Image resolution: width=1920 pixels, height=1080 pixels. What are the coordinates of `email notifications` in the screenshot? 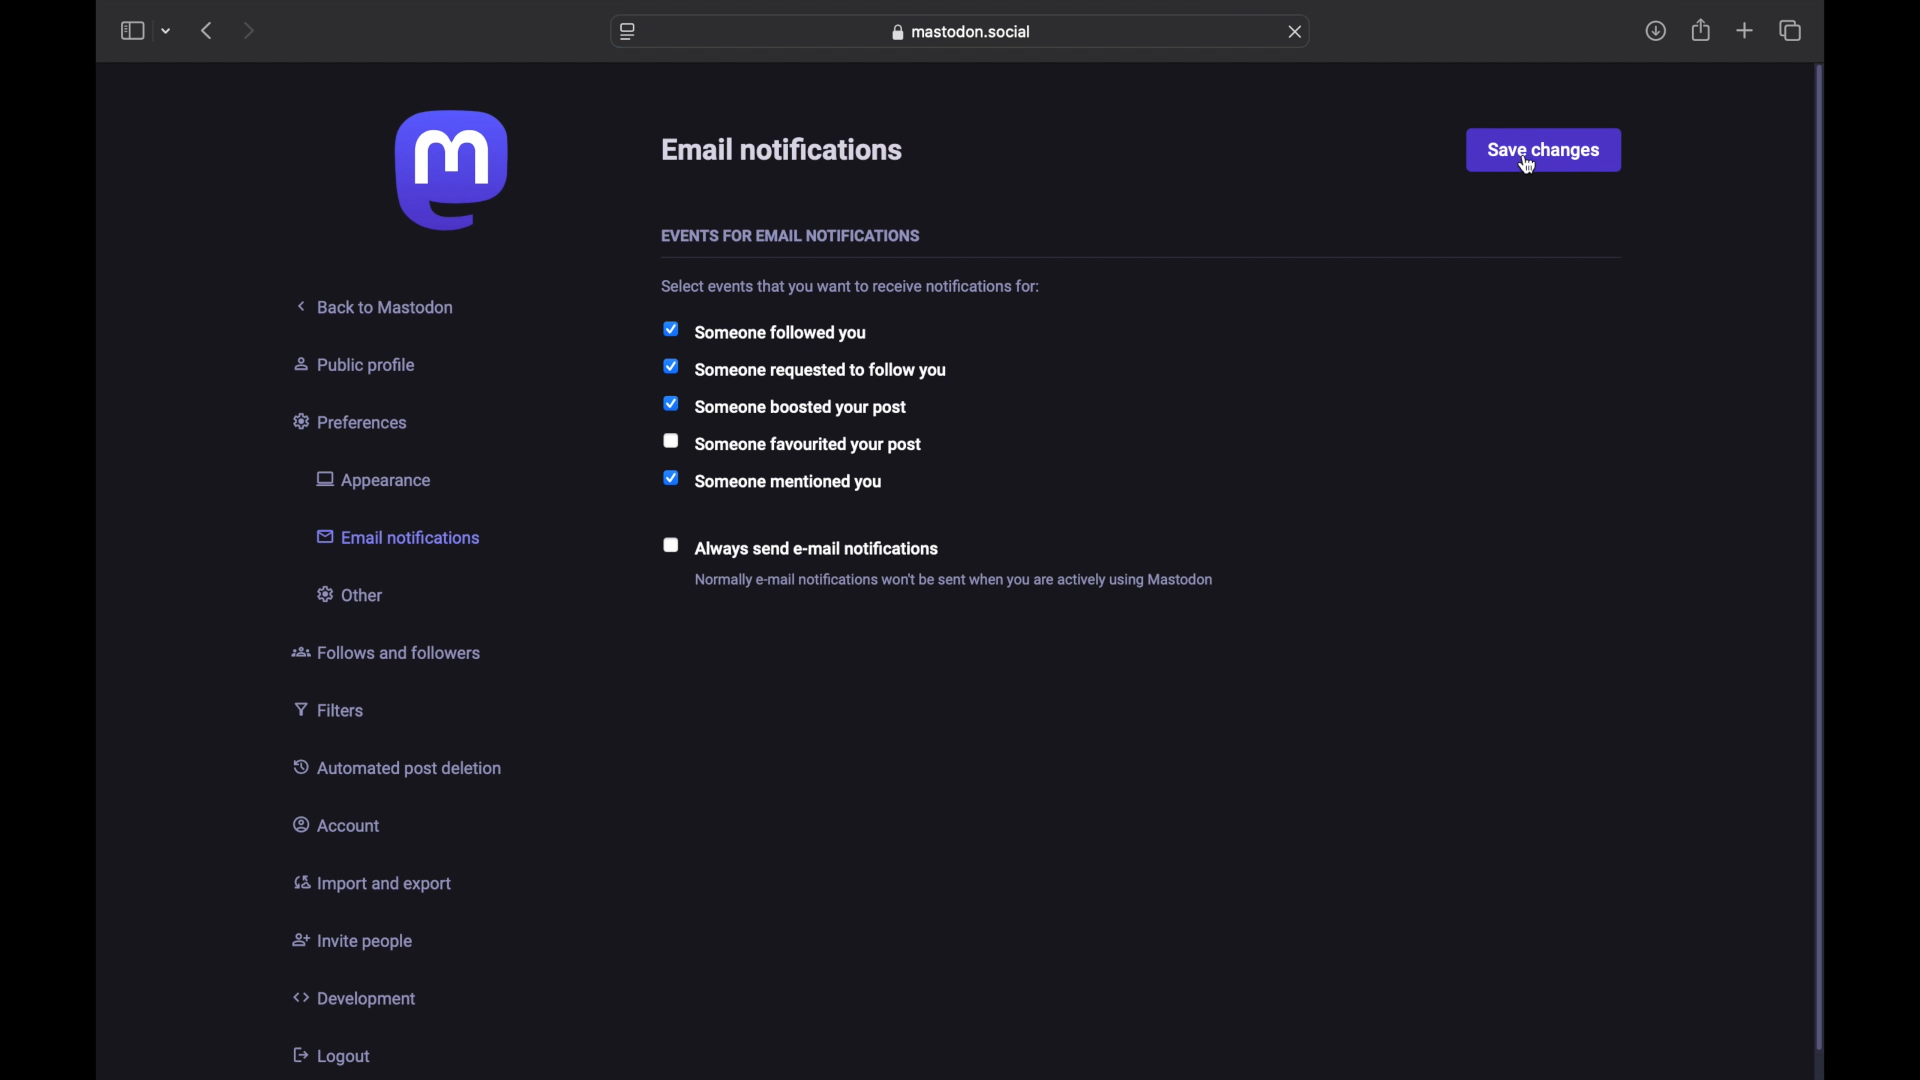 It's located at (784, 150).